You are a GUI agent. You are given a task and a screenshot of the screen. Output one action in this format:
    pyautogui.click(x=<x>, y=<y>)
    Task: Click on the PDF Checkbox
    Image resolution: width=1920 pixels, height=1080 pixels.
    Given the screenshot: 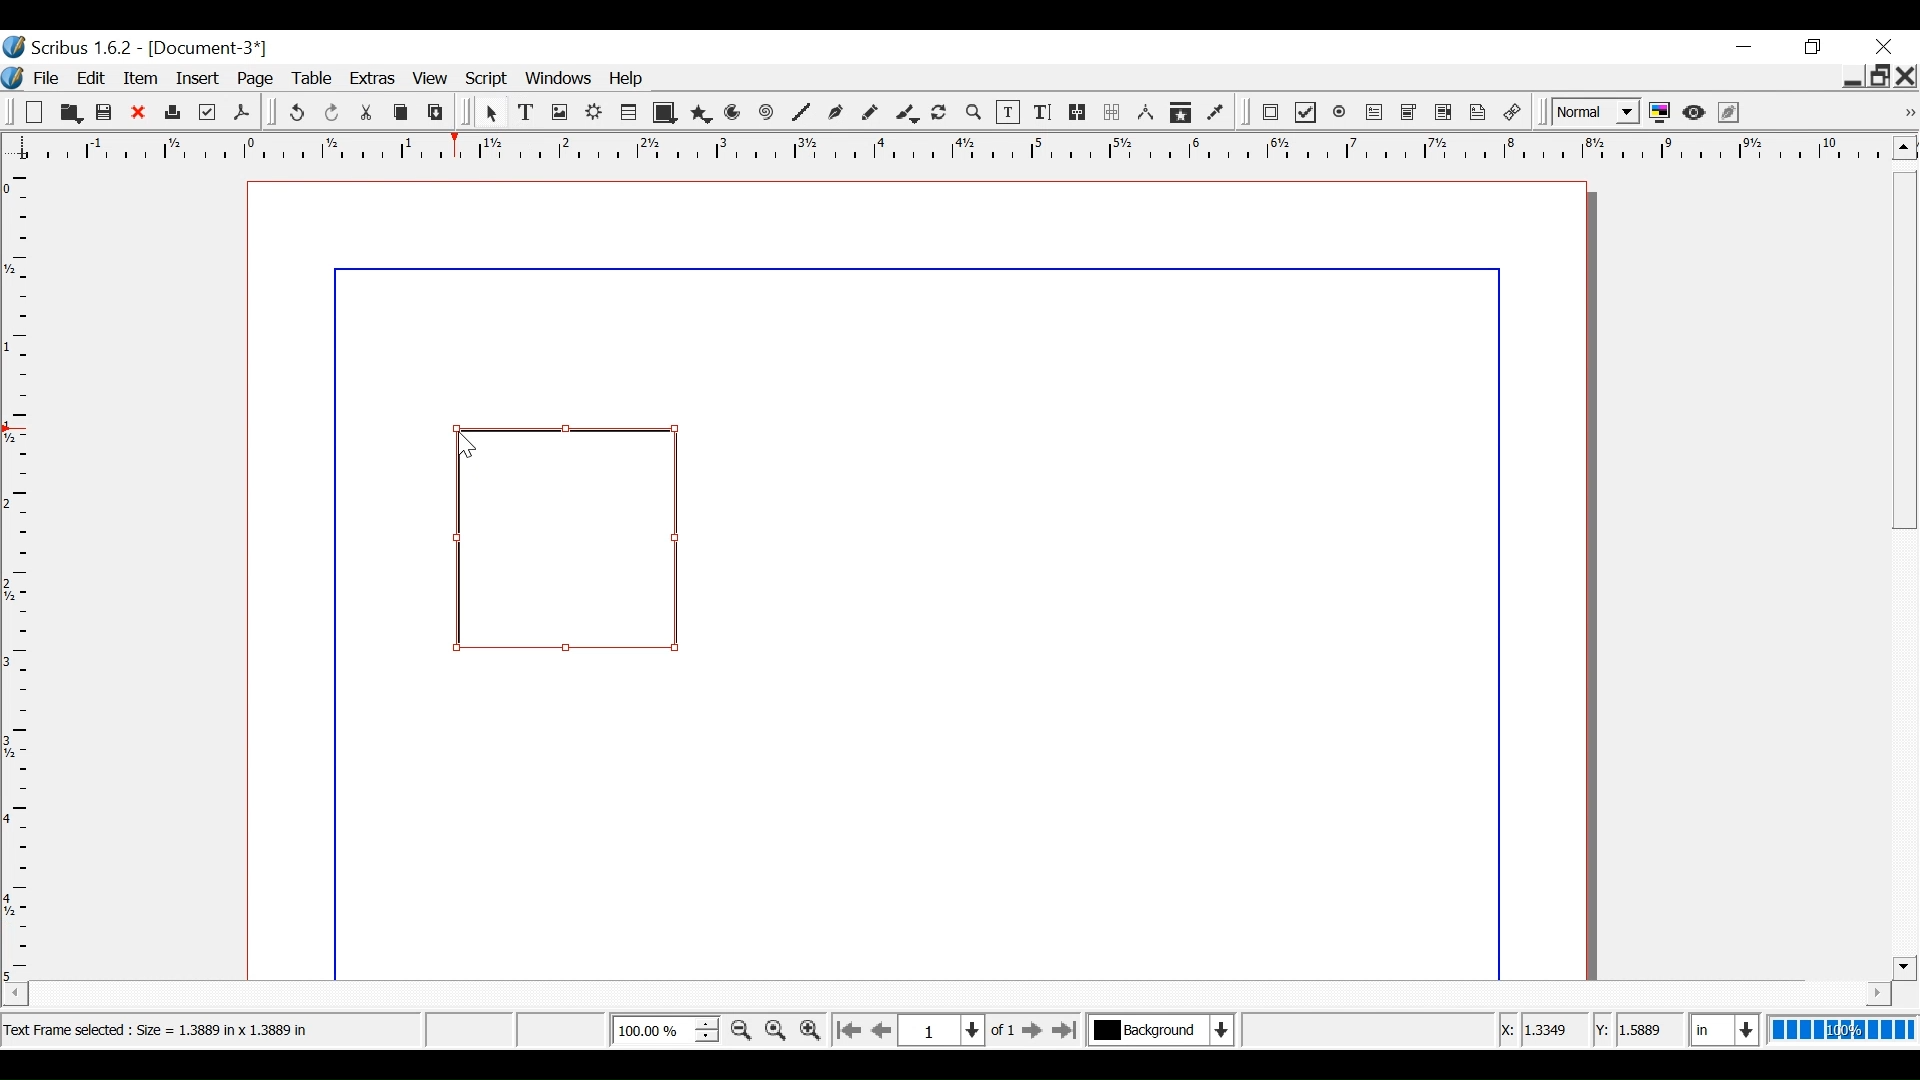 What is the action you would take?
    pyautogui.click(x=1306, y=113)
    